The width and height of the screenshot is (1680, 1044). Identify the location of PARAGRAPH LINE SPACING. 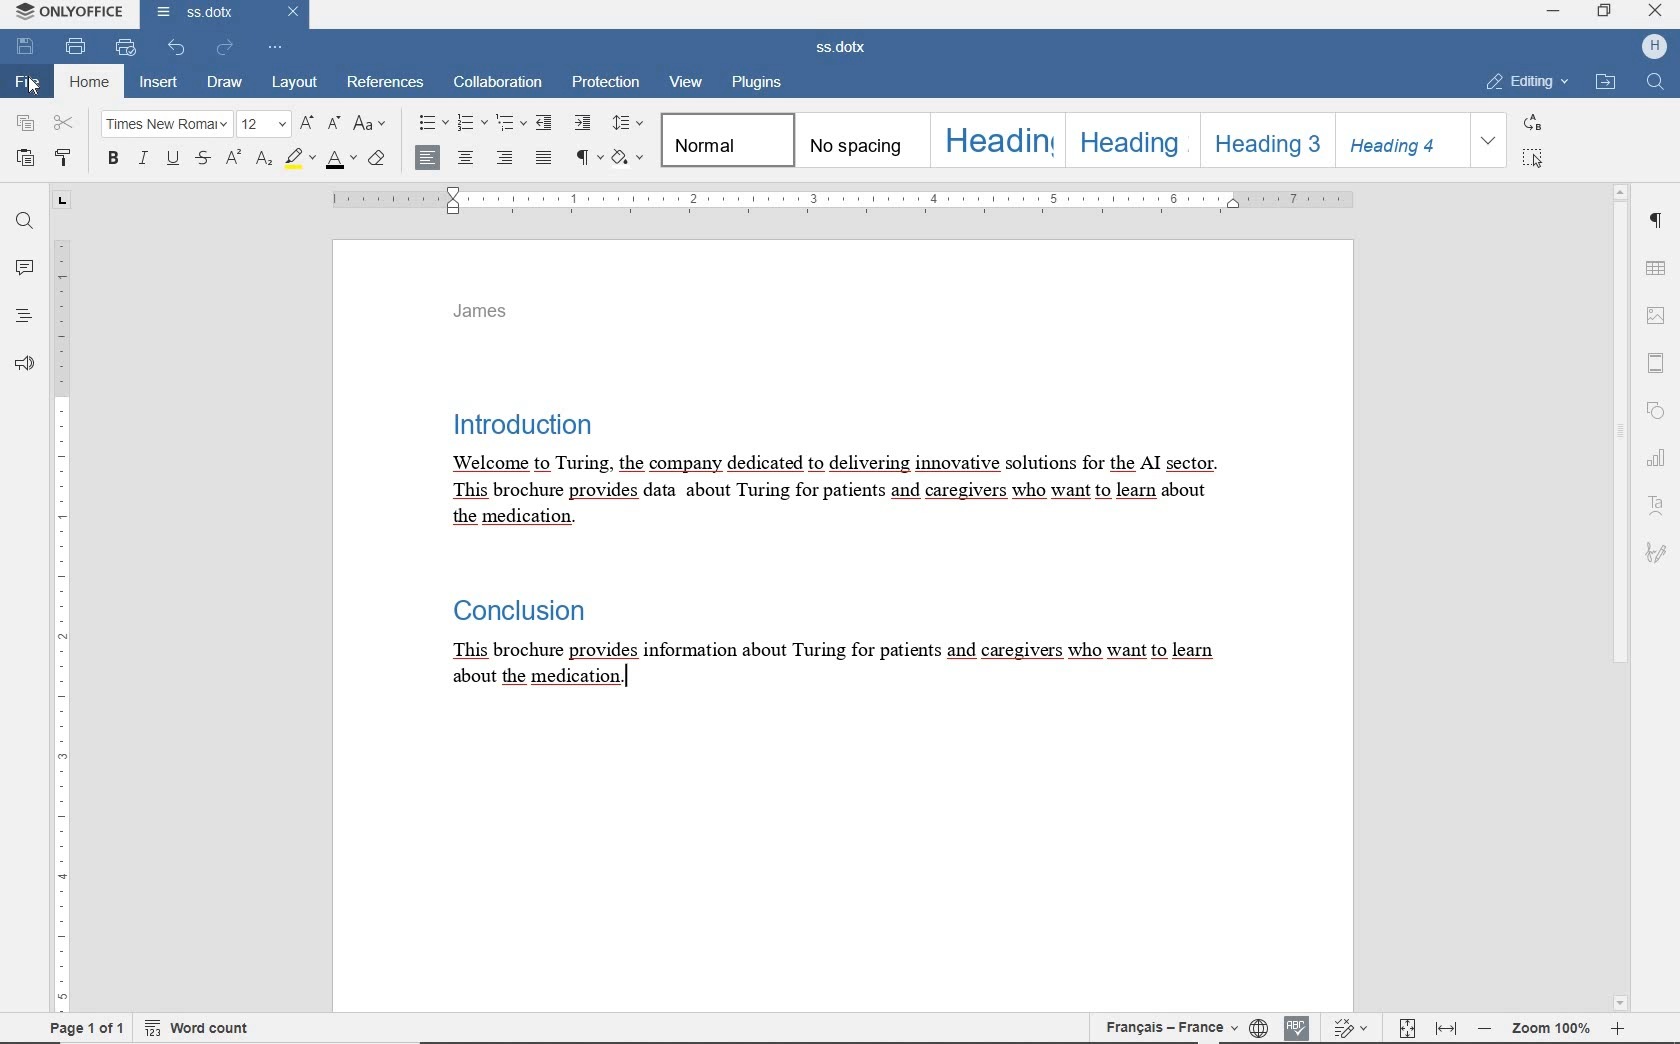
(626, 124).